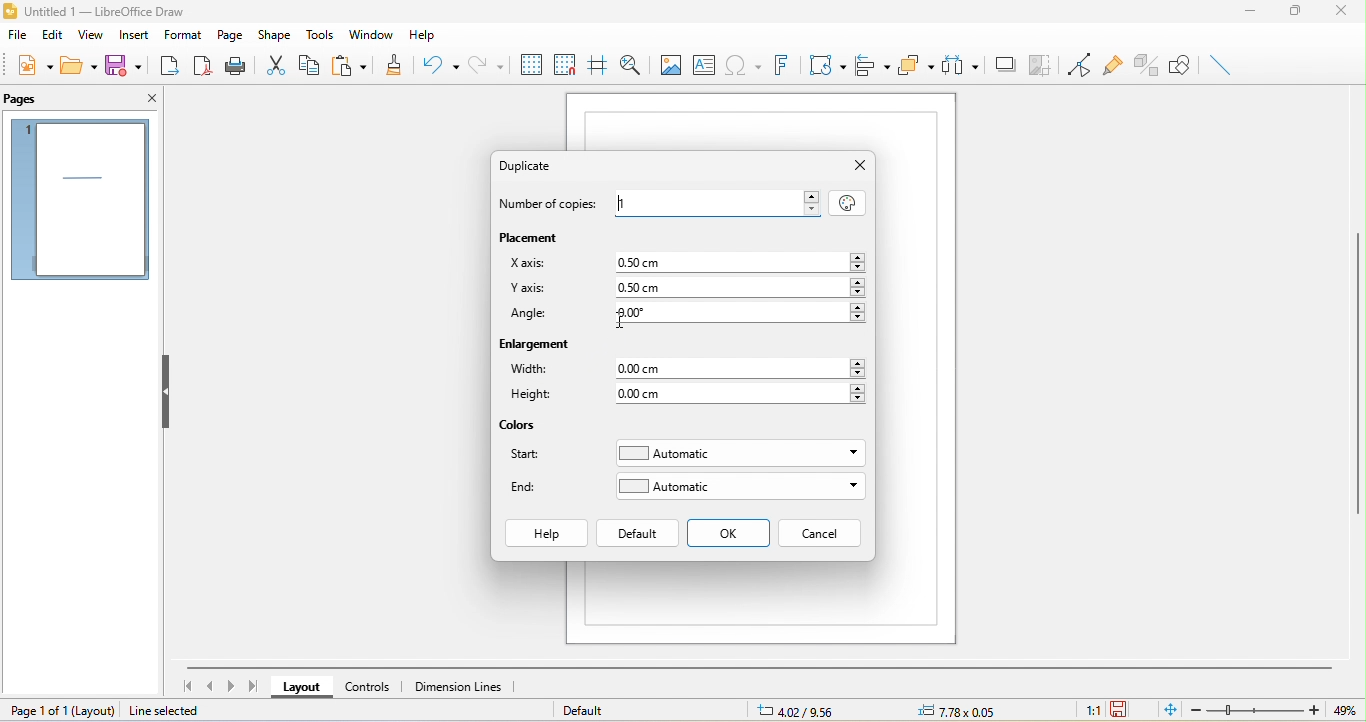  What do you see at coordinates (820, 533) in the screenshot?
I see `cancel` at bounding box center [820, 533].